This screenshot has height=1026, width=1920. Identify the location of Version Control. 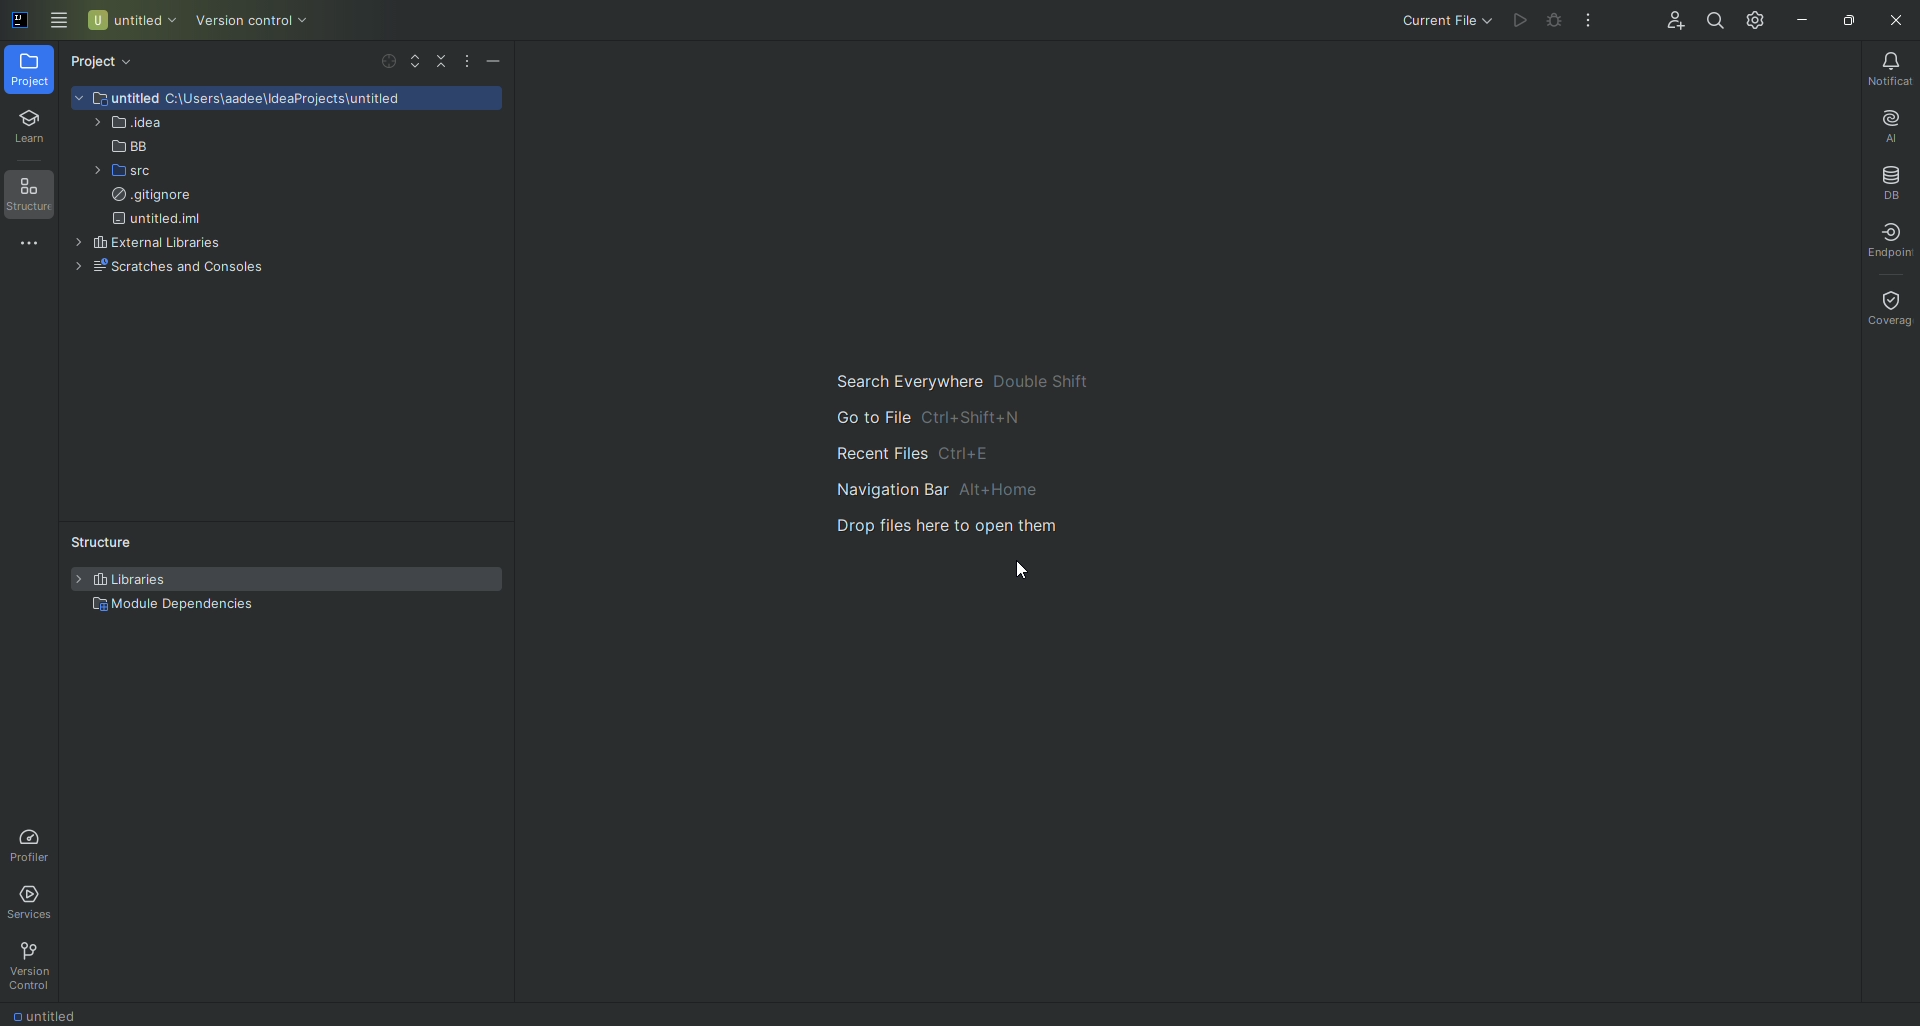
(34, 966).